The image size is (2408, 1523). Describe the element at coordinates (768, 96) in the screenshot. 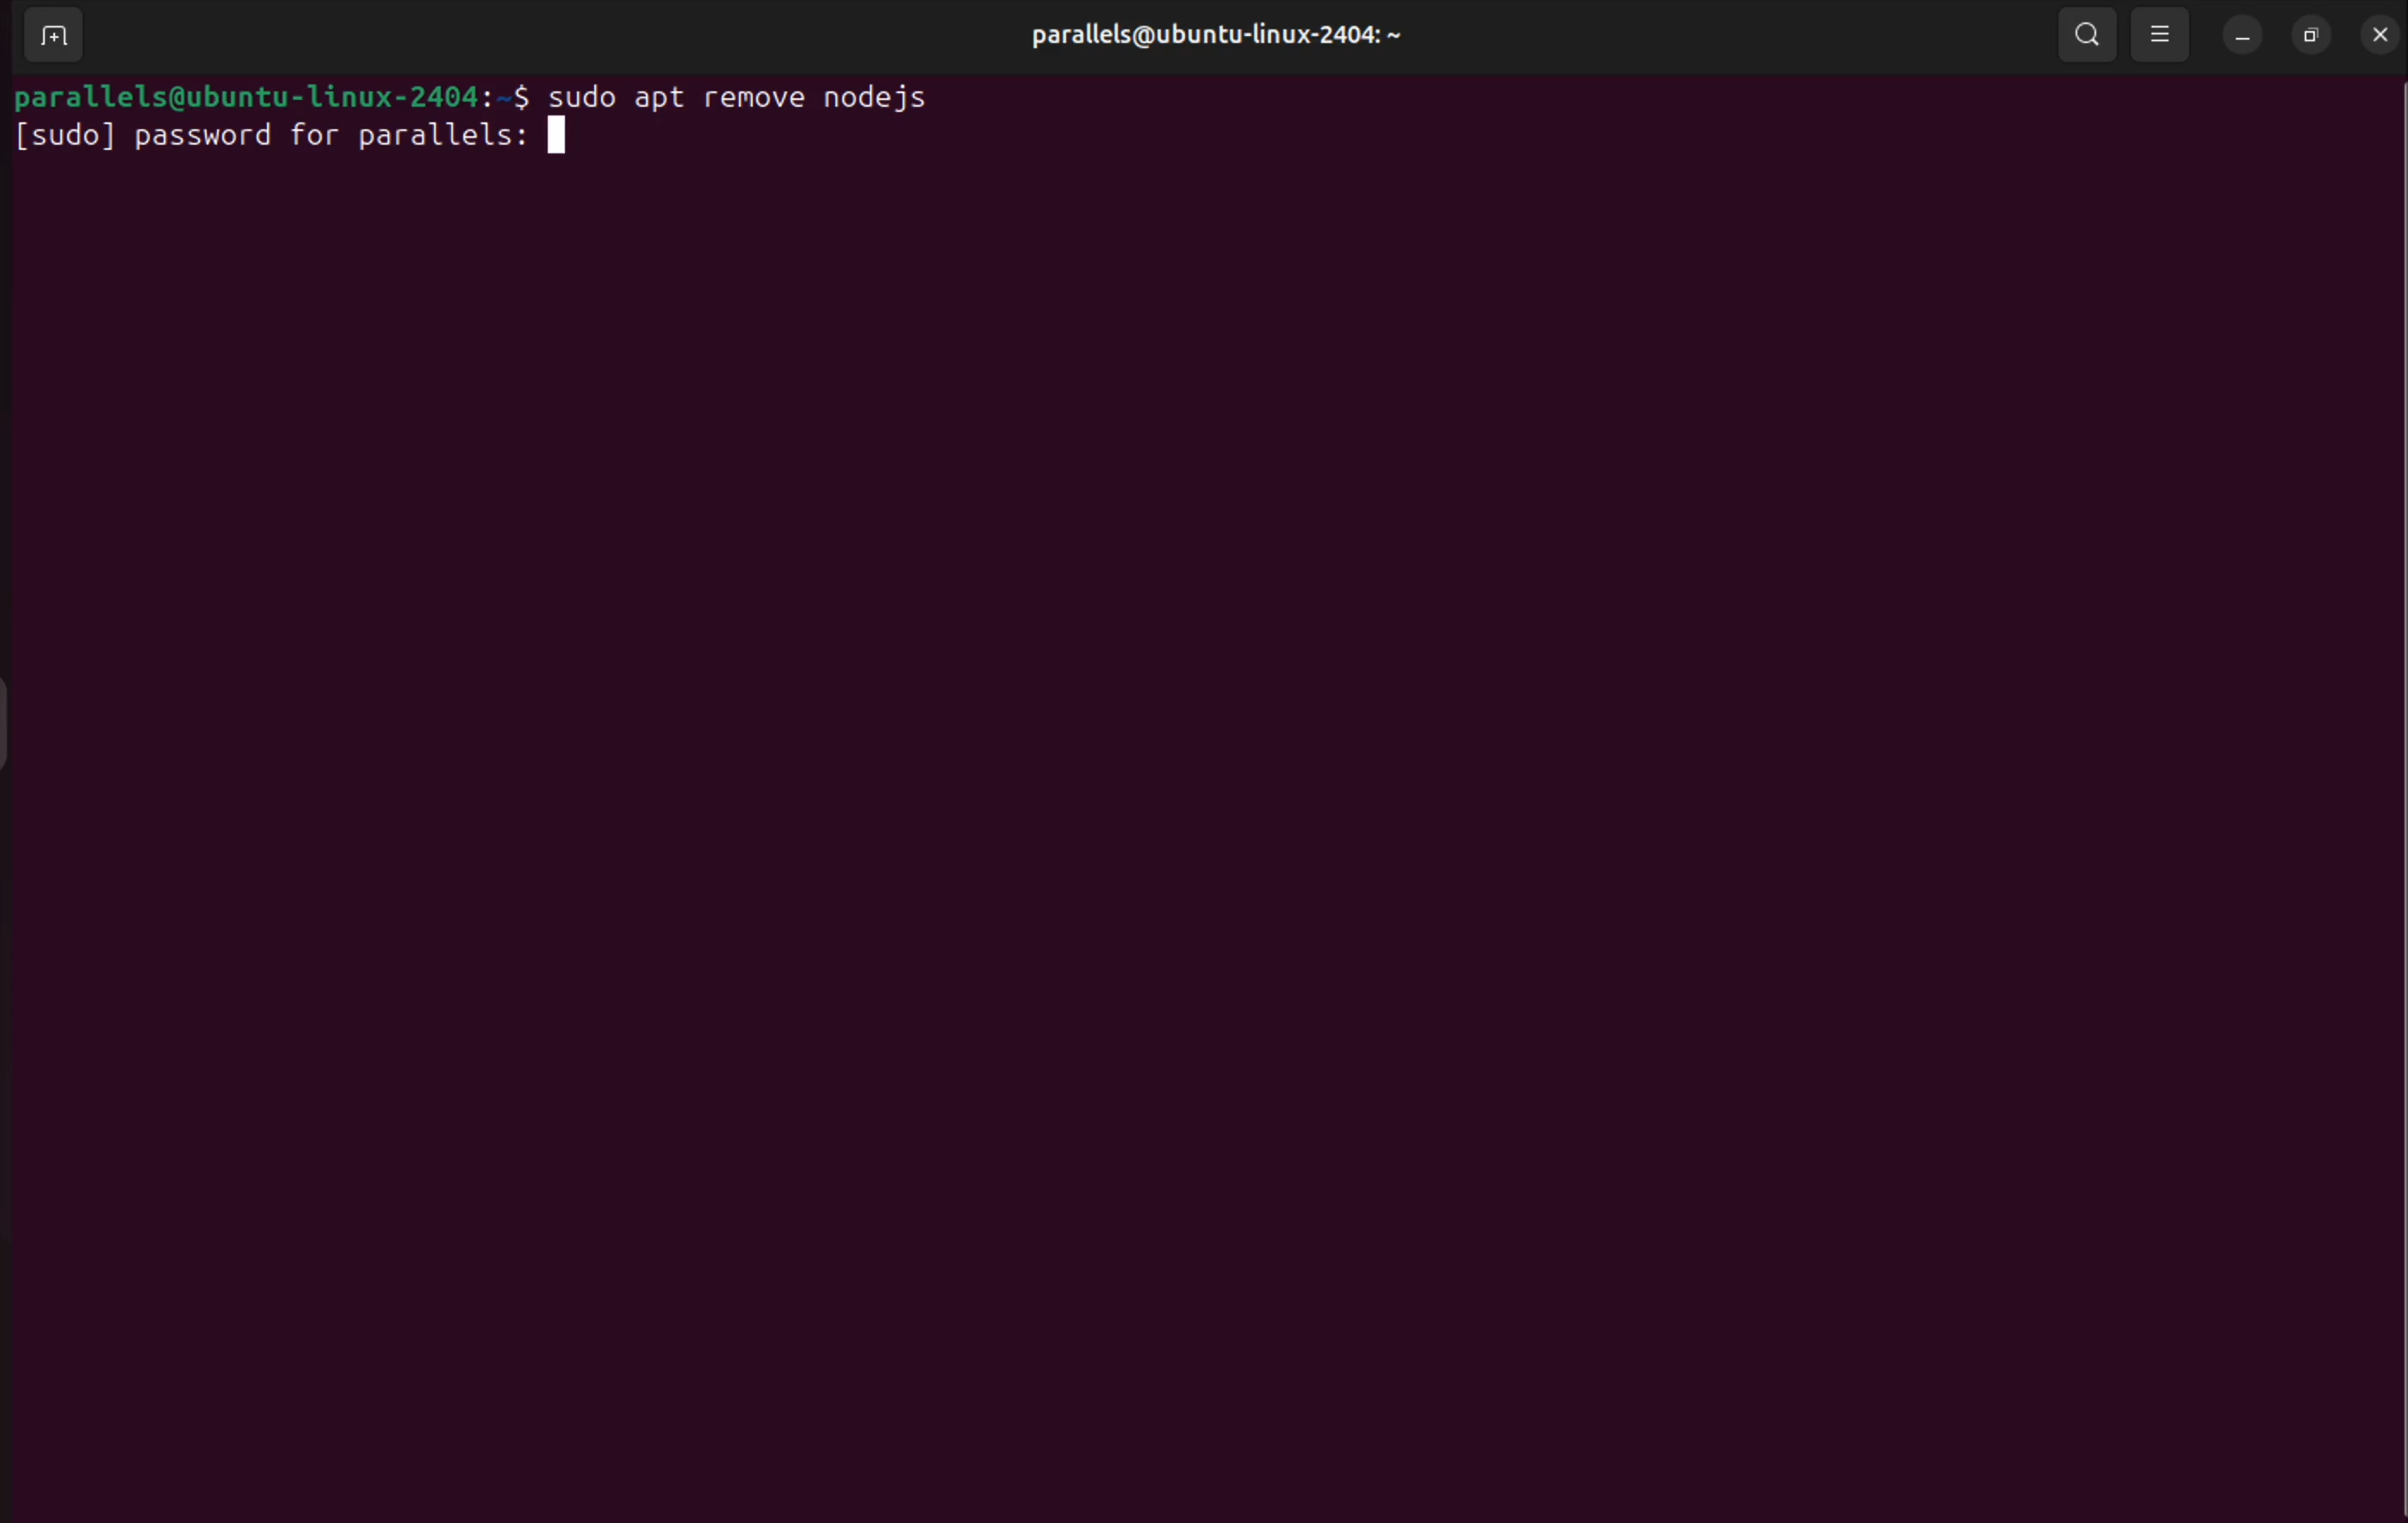

I see `sudo apt remove nodejs` at that location.